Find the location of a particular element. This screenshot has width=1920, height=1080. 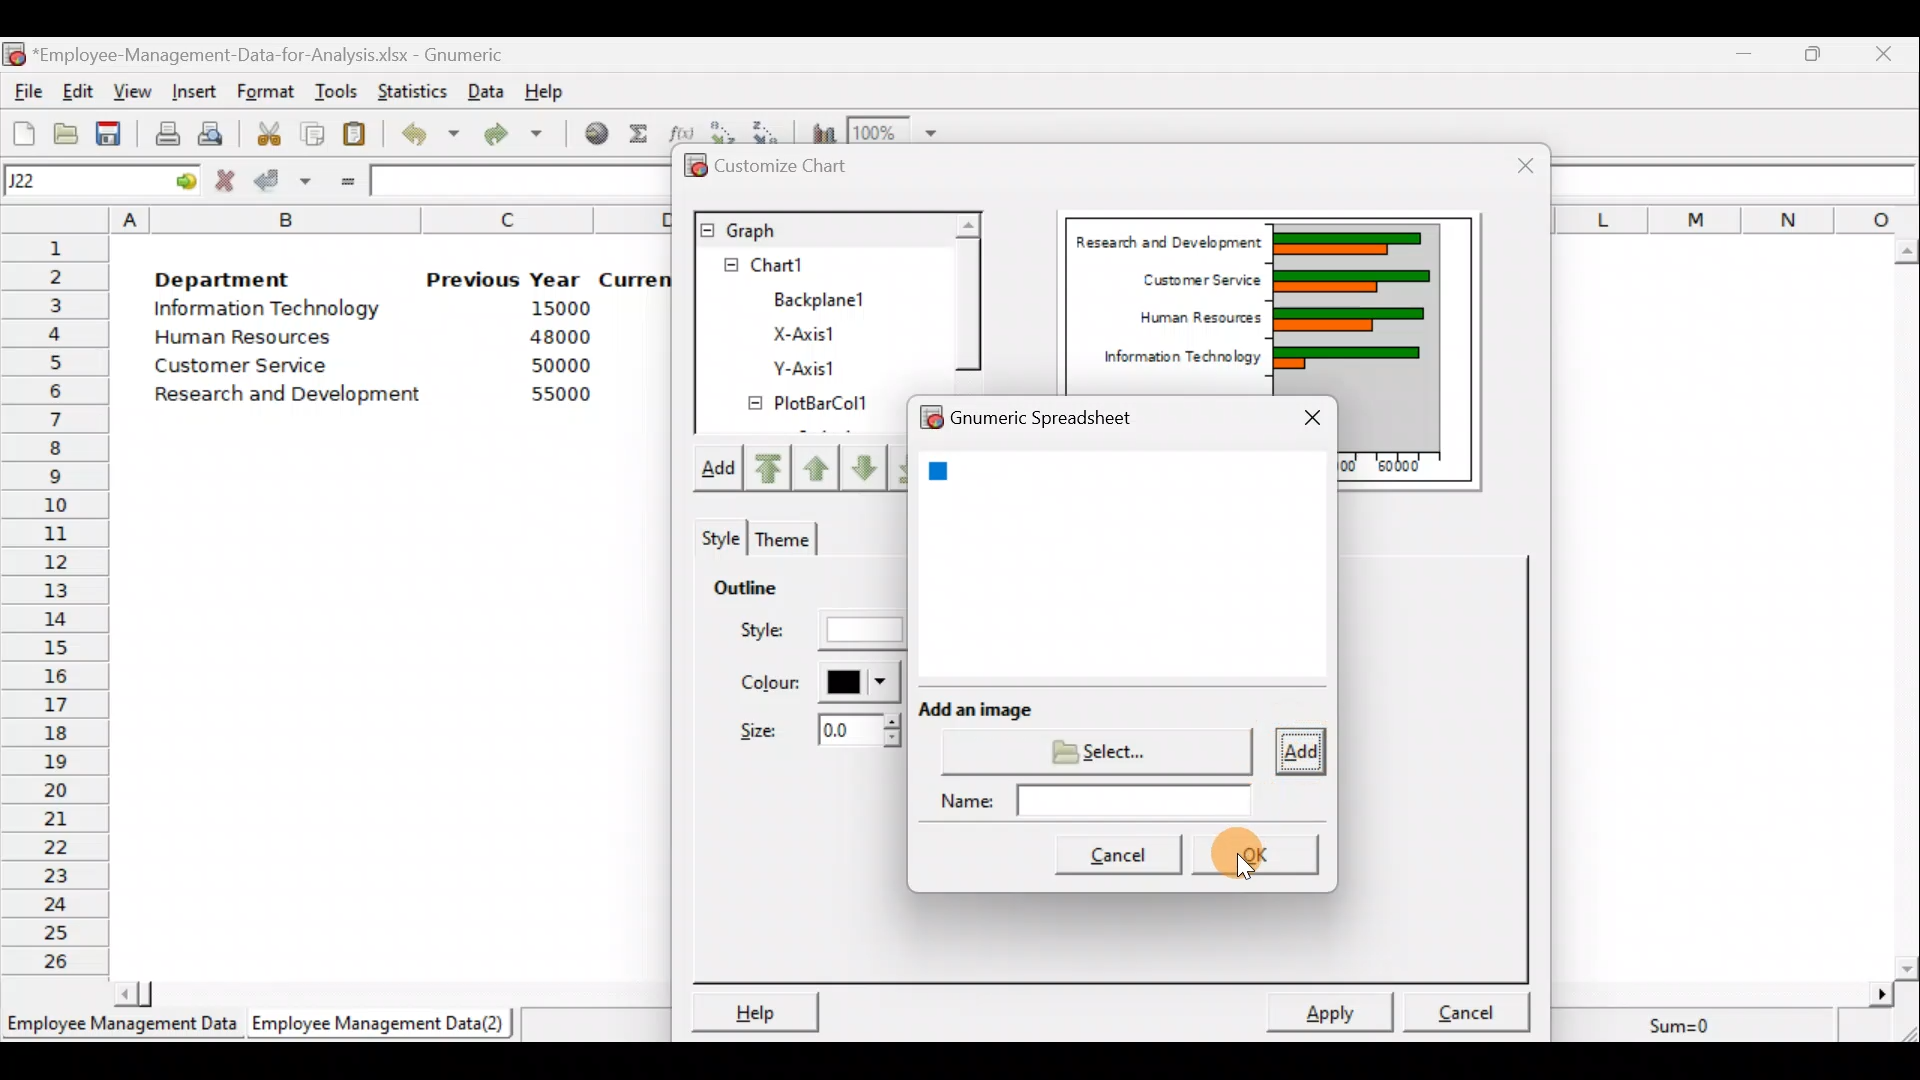

Human Resources is located at coordinates (258, 339).